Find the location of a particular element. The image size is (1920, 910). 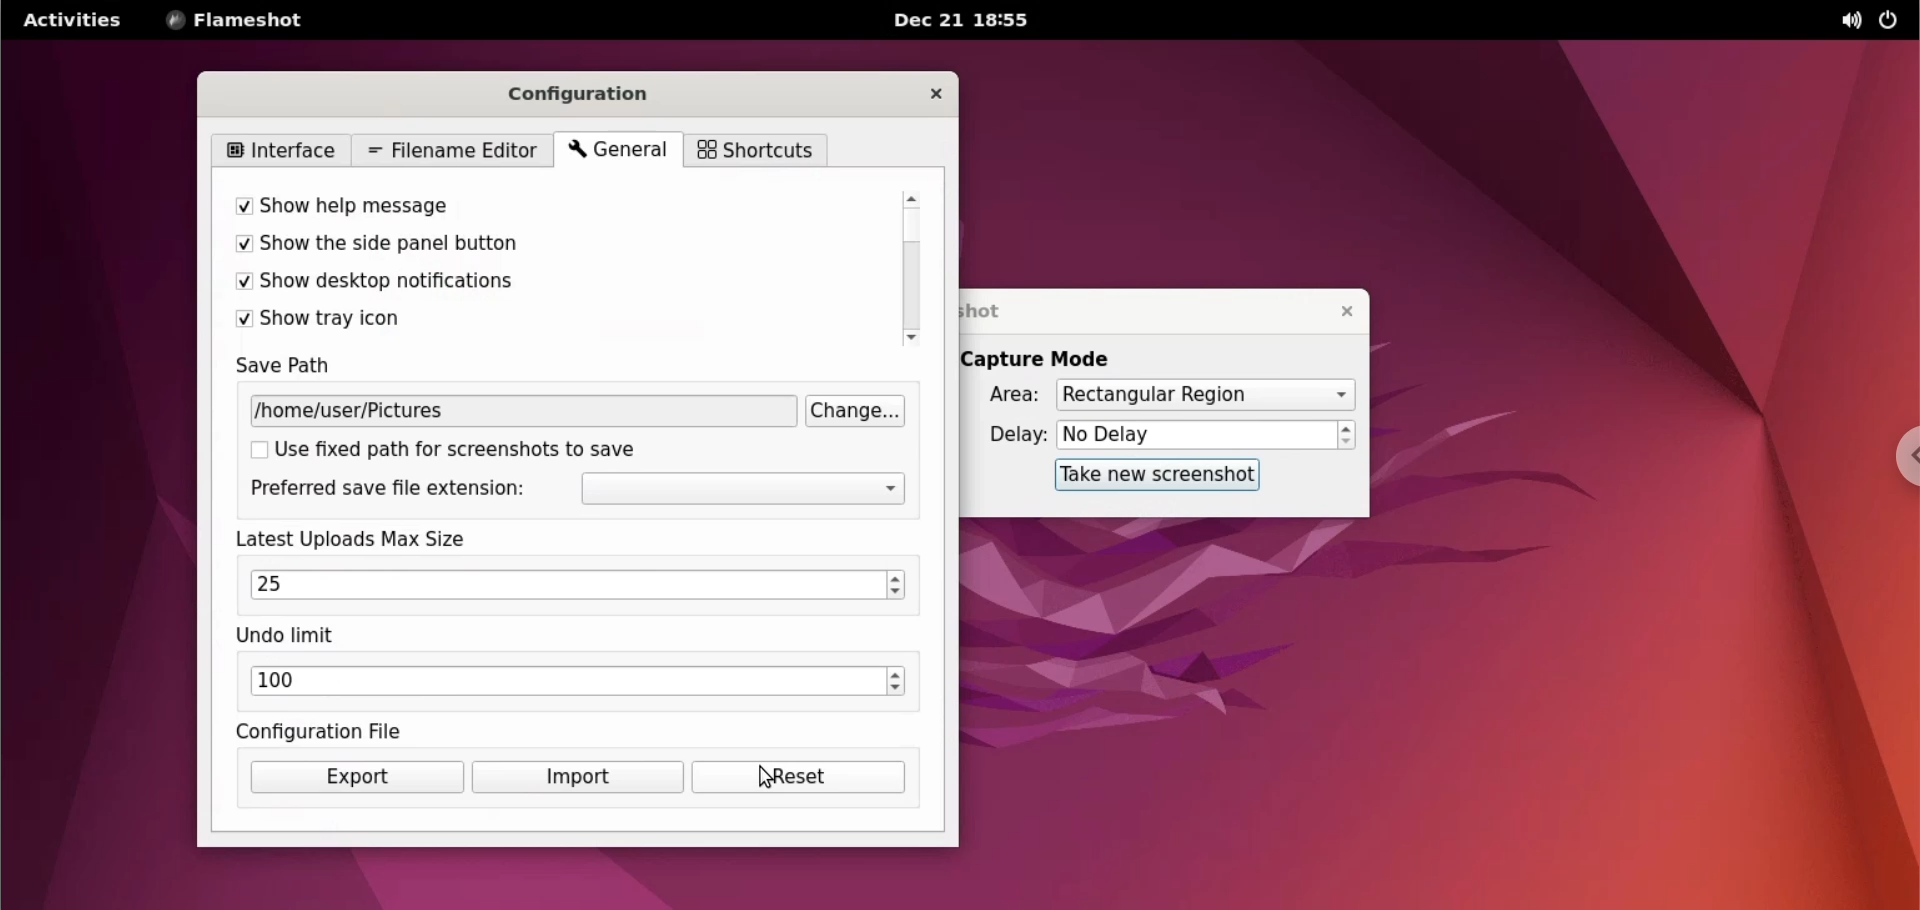

close is located at coordinates (934, 96).